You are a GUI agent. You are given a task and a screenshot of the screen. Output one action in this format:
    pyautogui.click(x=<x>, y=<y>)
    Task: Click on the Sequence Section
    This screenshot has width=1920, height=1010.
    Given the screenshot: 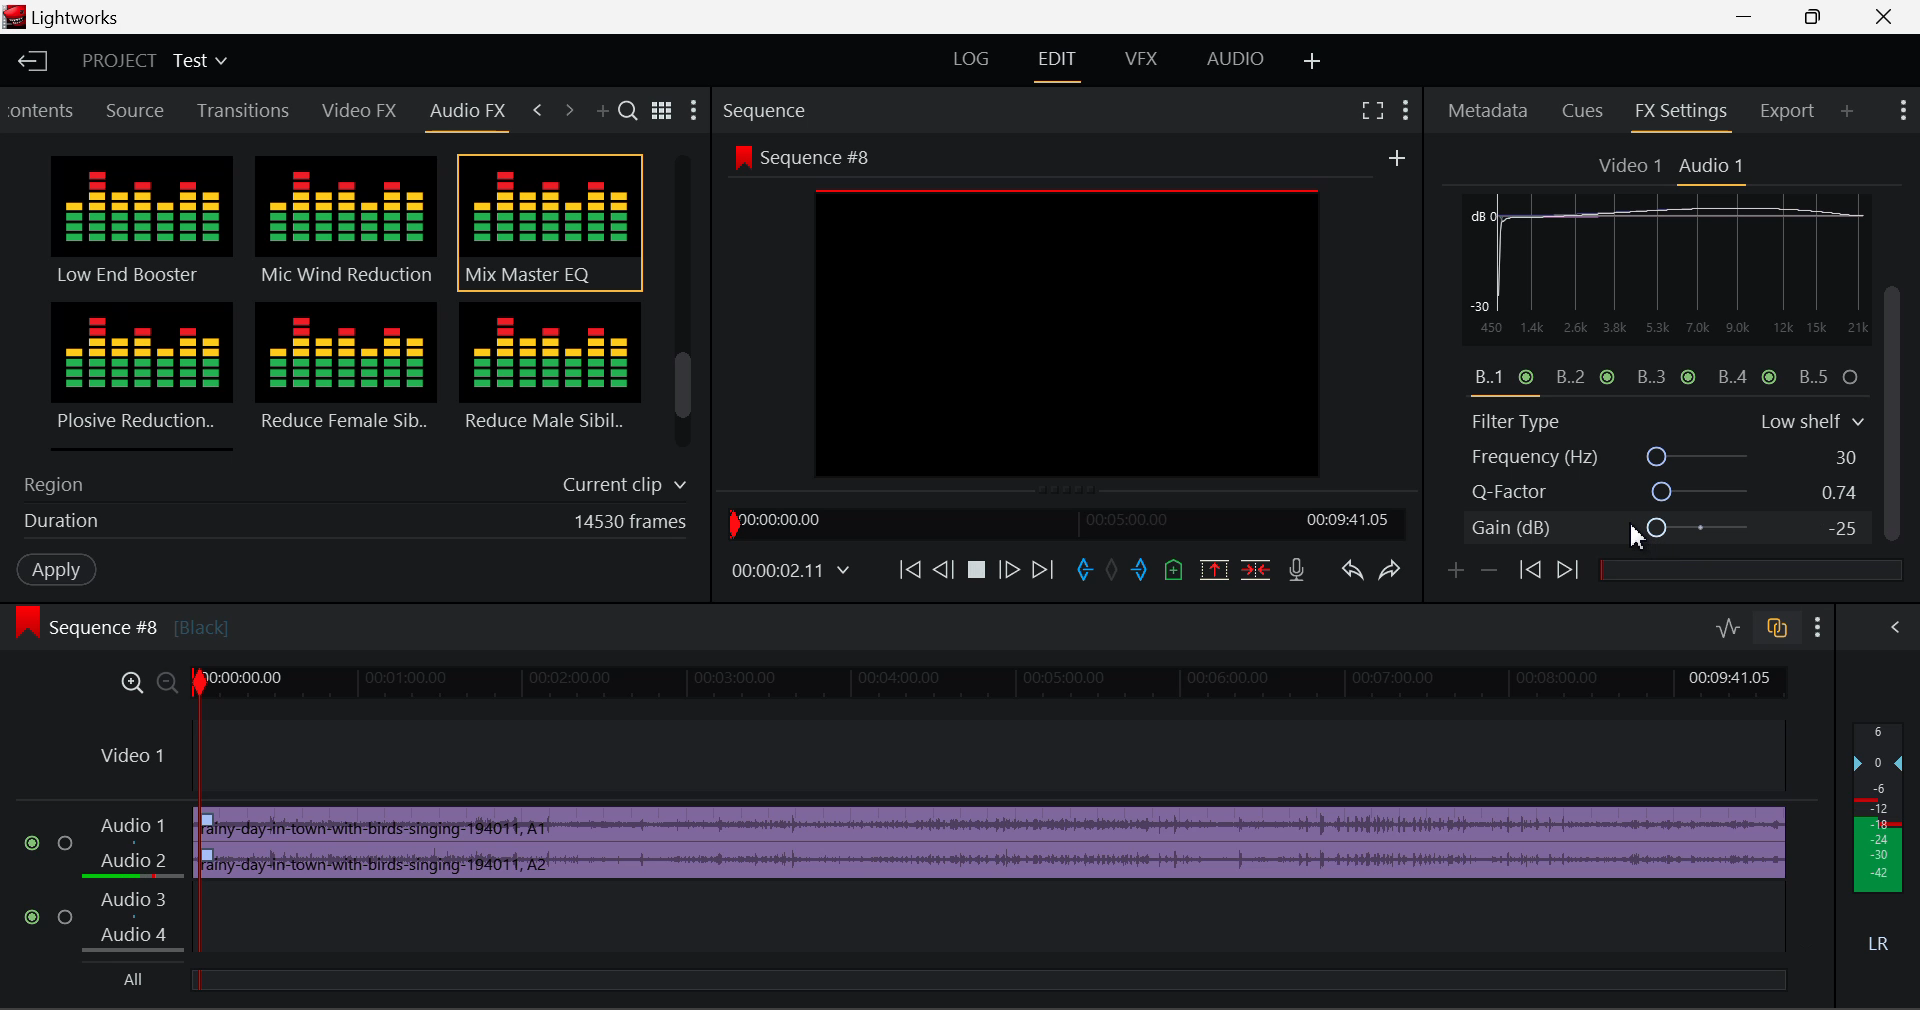 What is the action you would take?
    pyautogui.click(x=824, y=109)
    